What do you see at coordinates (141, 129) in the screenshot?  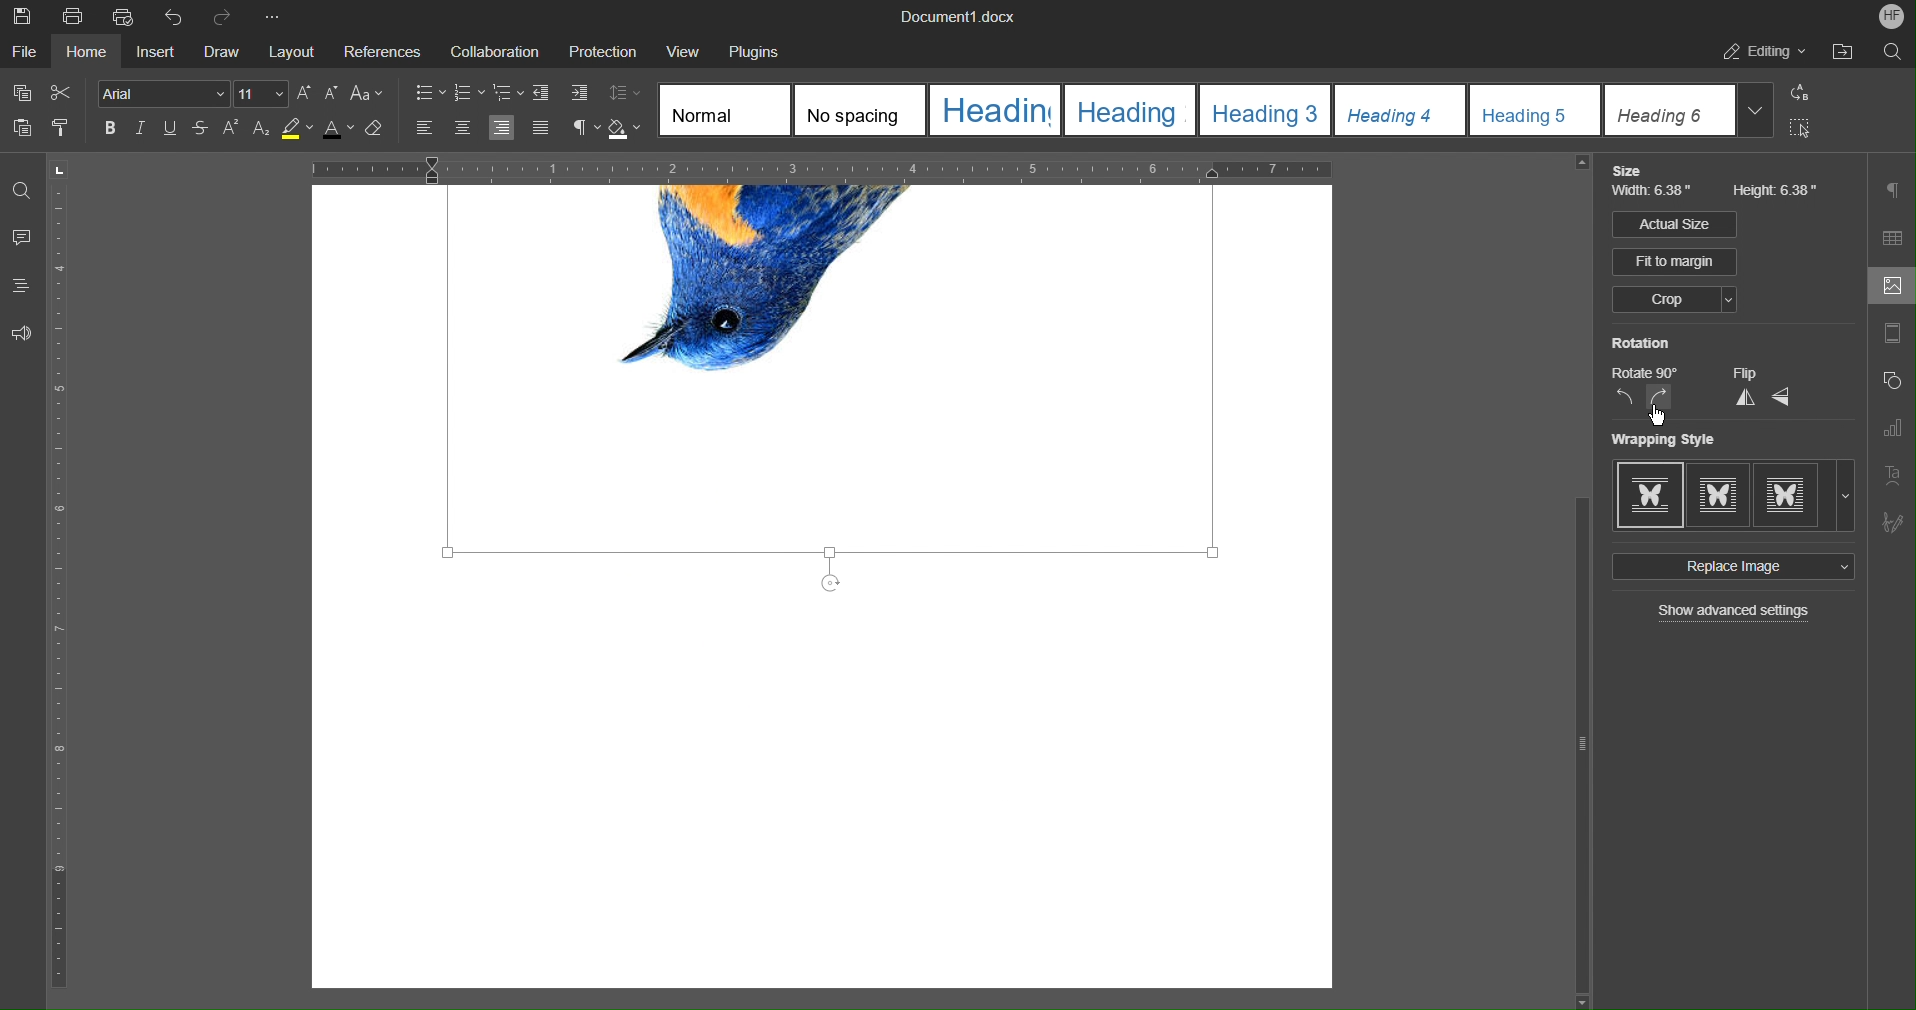 I see `Italic` at bounding box center [141, 129].